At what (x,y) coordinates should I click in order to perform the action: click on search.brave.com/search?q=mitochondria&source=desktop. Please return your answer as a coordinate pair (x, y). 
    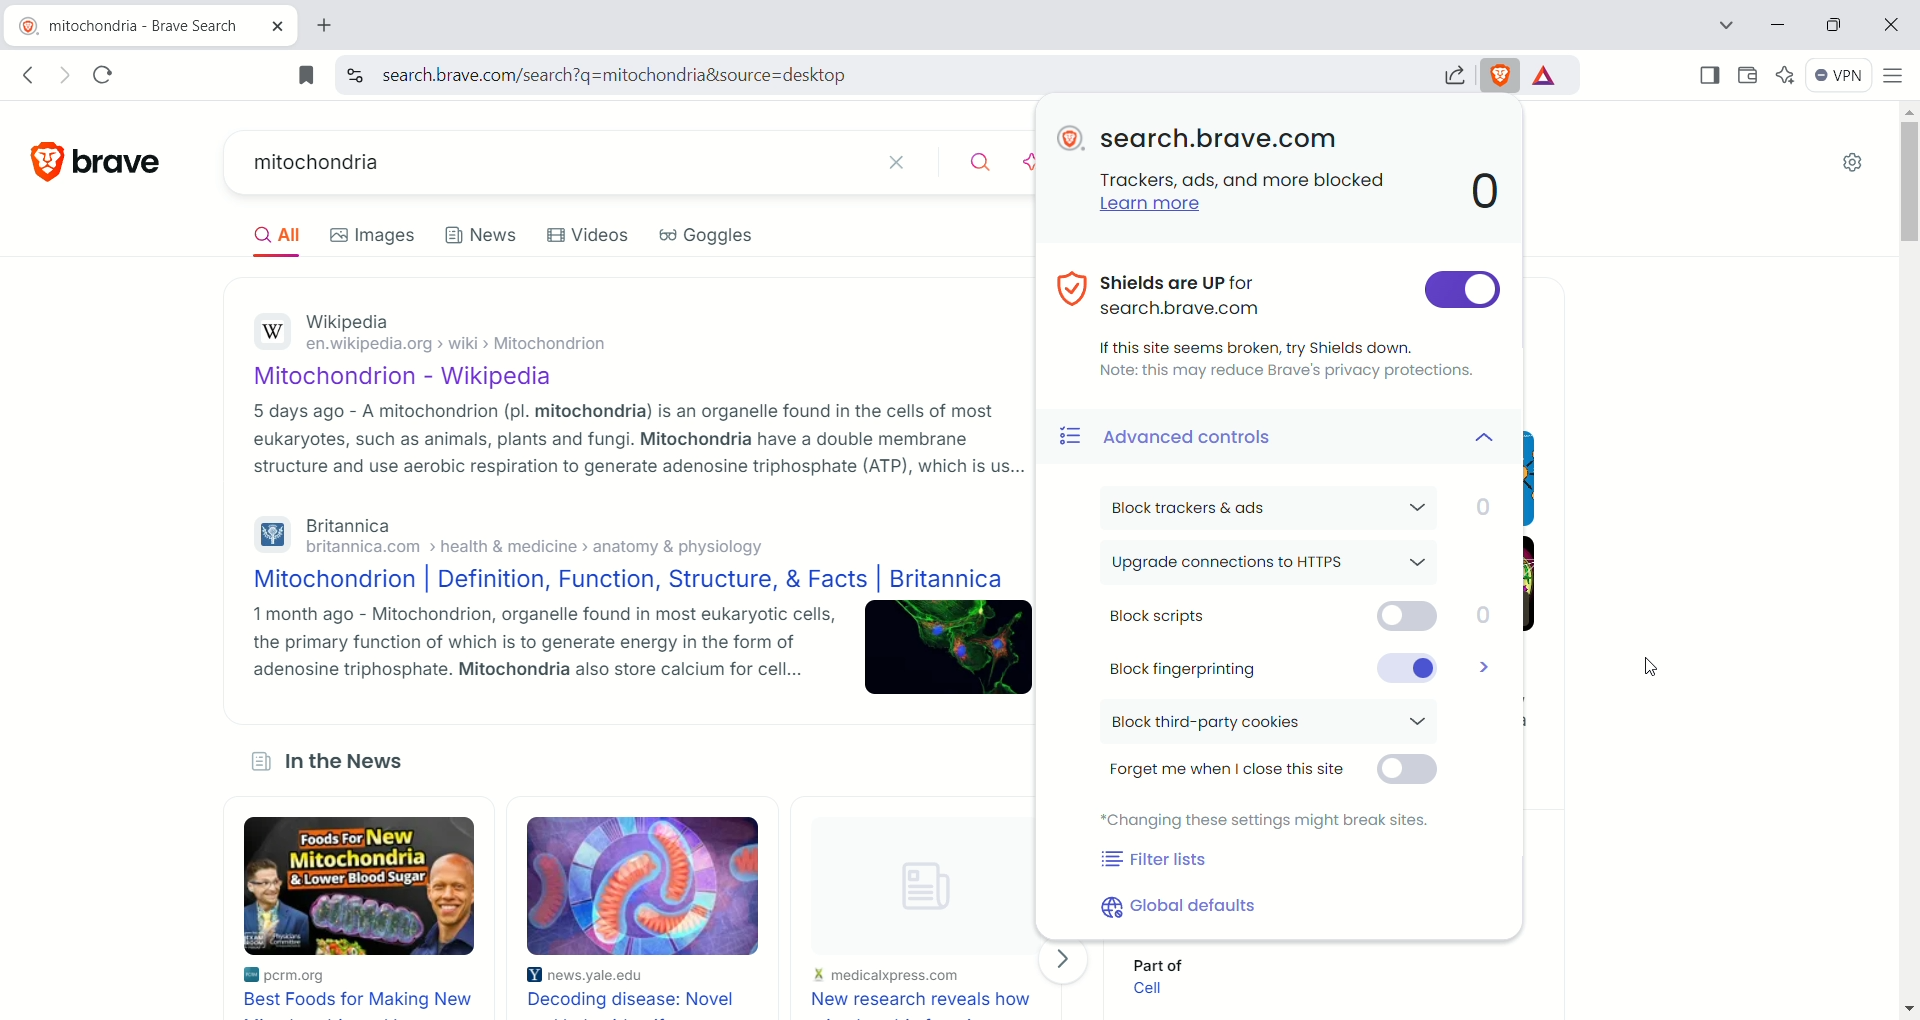
    Looking at the image, I should click on (901, 75).